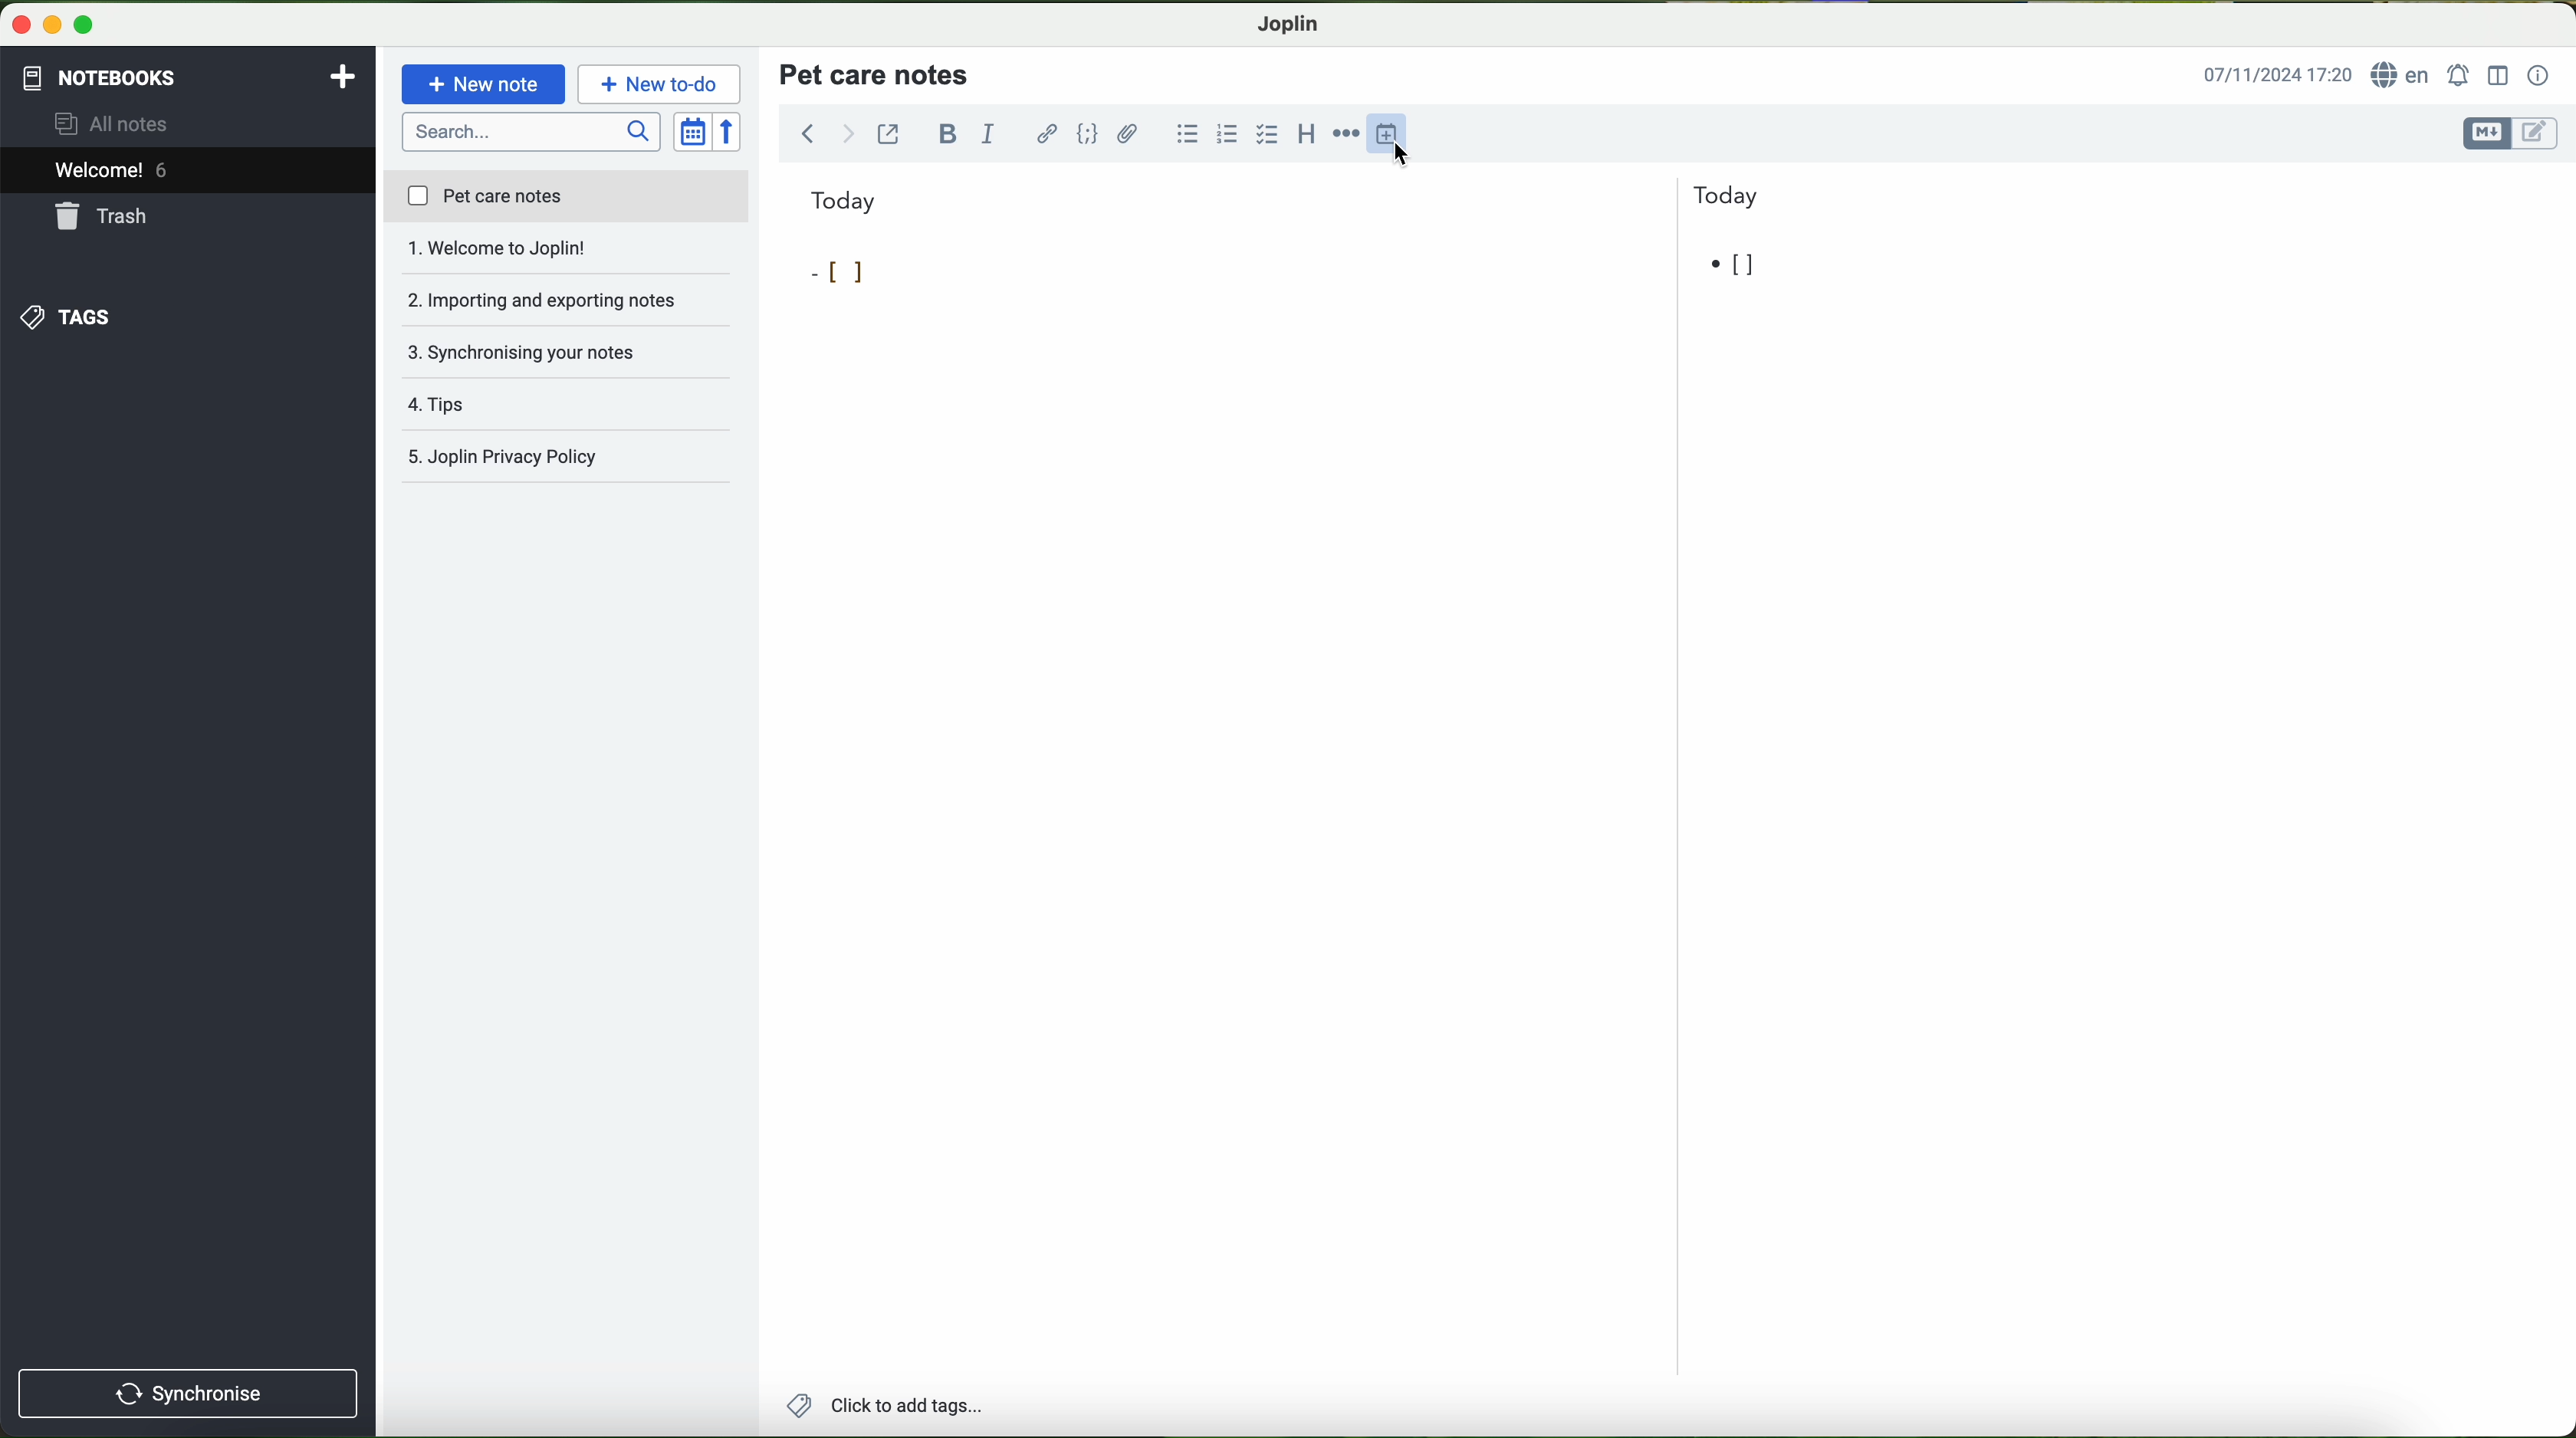 Image resolution: width=2576 pixels, height=1438 pixels. What do you see at coordinates (343, 74) in the screenshot?
I see `add` at bounding box center [343, 74].